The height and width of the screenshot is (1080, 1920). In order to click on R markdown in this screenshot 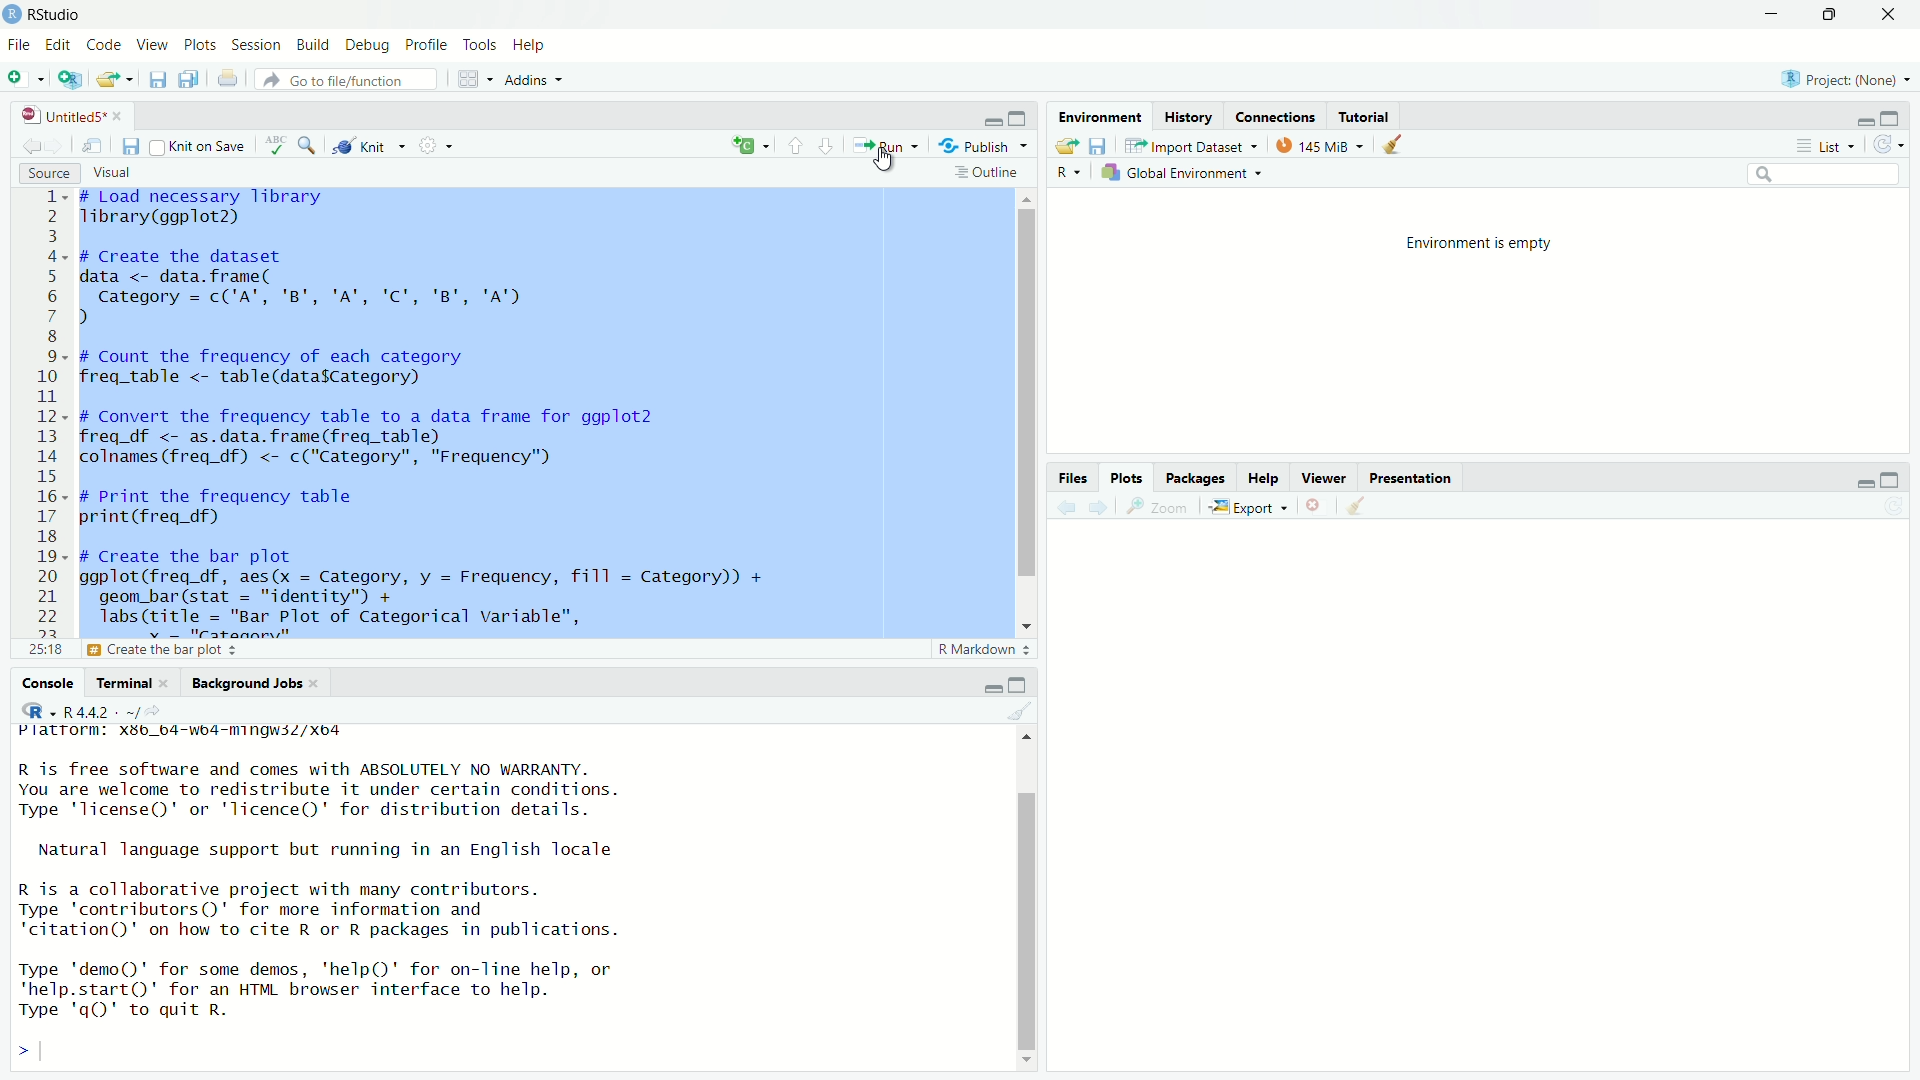, I will do `click(986, 650)`.